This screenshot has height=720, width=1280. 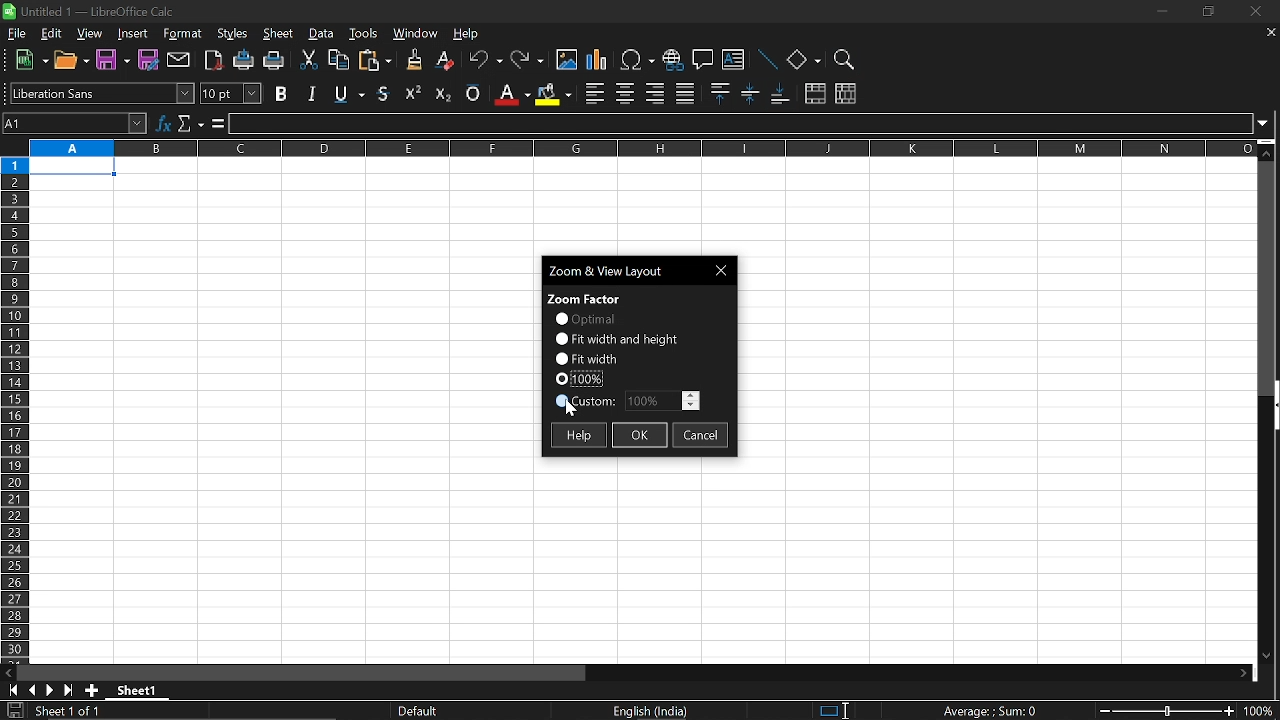 What do you see at coordinates (364, 33) in the screenshot?
I see `tools` at bounding box center [364, 33].